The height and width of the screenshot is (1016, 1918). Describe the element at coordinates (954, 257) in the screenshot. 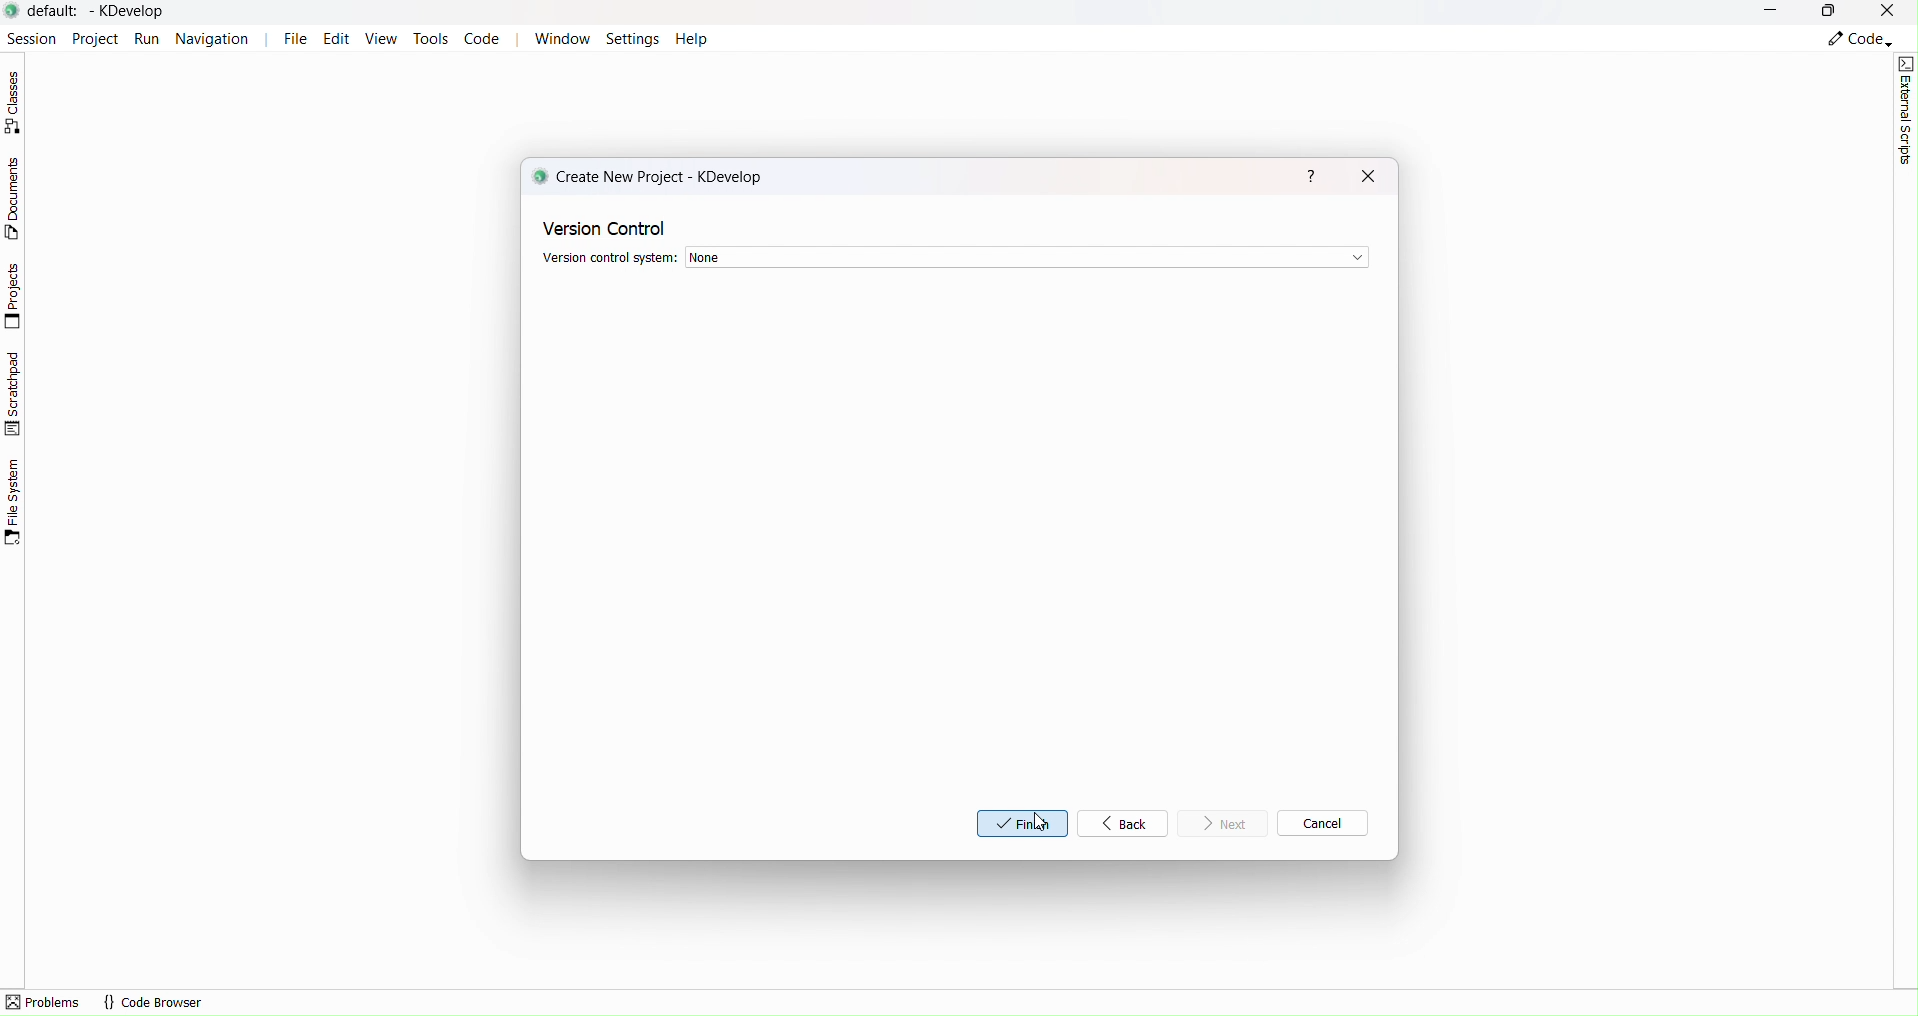

I see `Version control system: none` at that location.